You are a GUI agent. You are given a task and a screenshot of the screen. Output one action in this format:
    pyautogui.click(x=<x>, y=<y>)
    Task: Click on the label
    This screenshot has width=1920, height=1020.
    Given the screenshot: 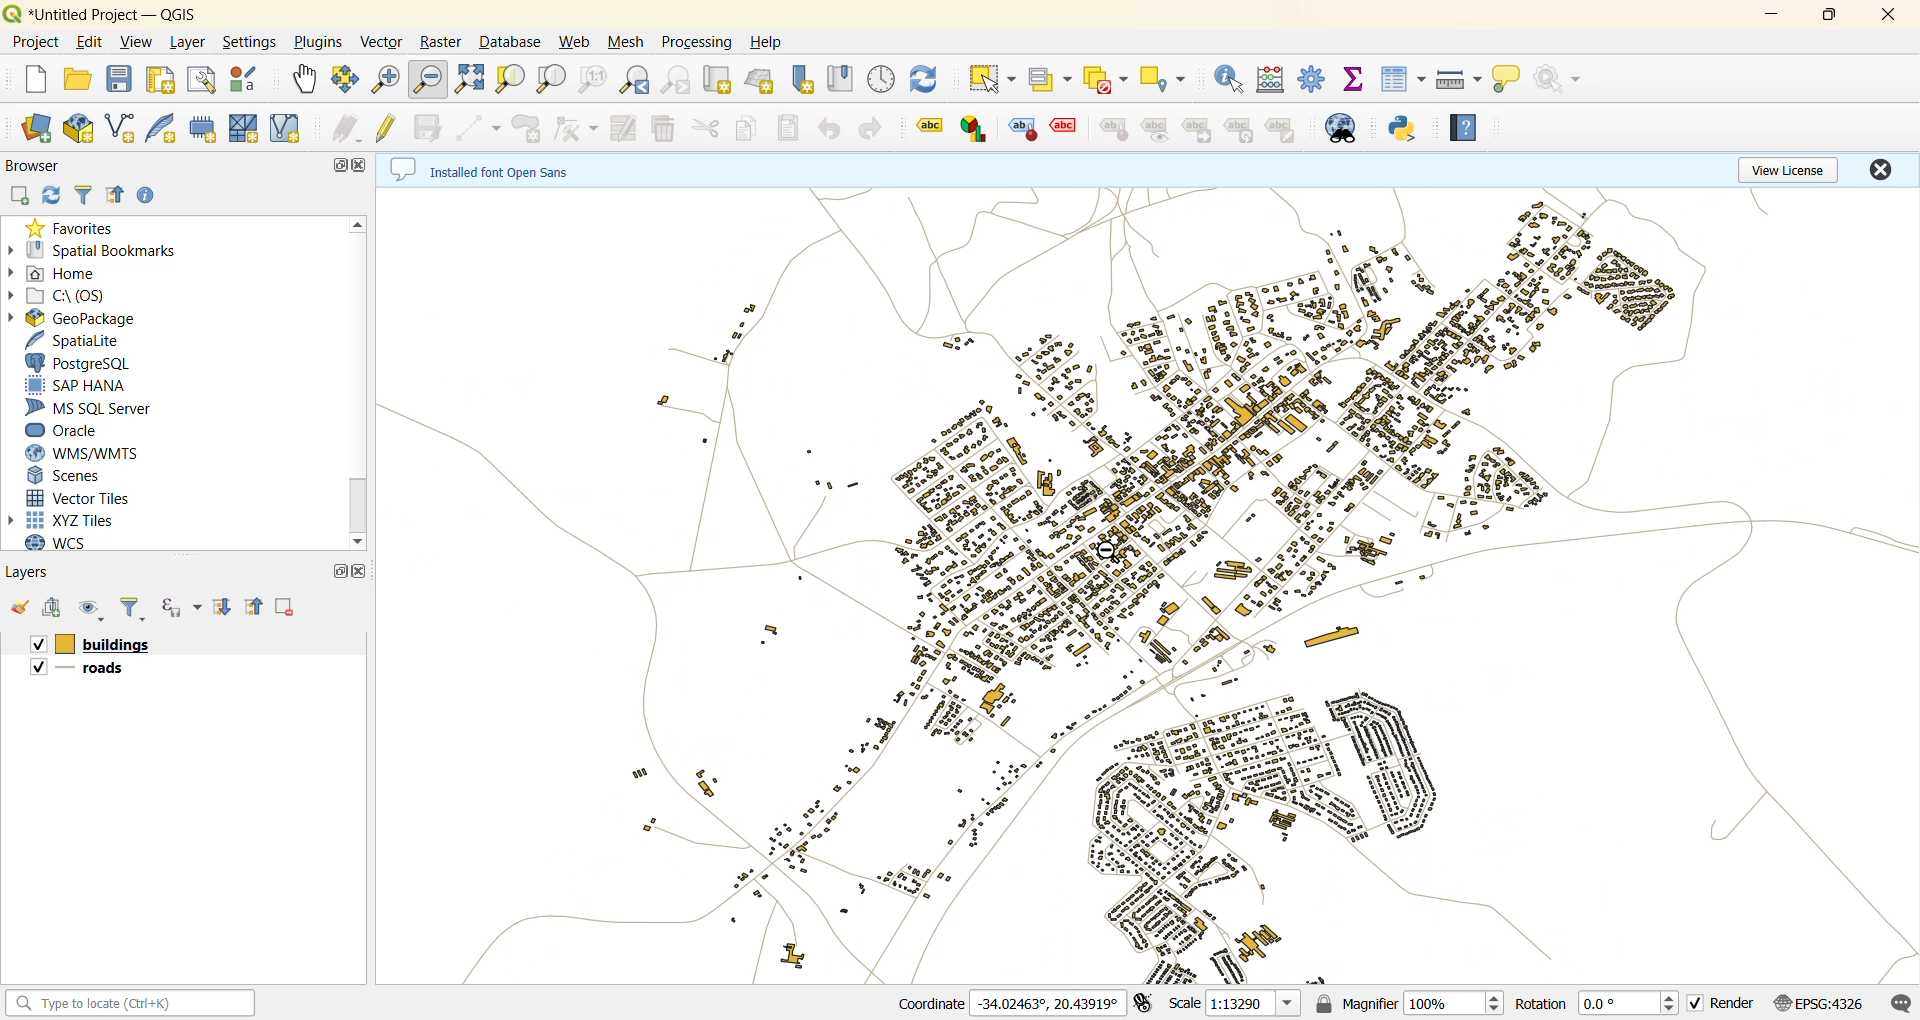 What is the action you would take?
    pyautogui.click(x=1154, y=132)
    